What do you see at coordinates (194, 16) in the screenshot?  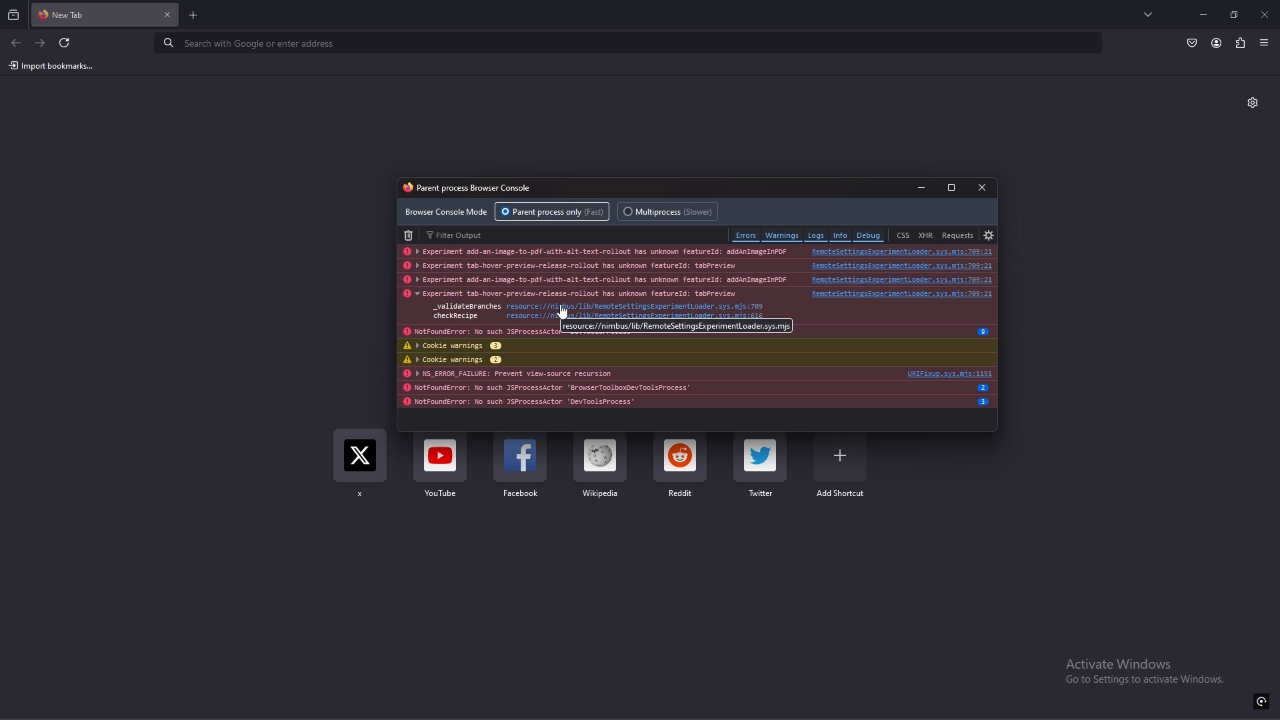 I see `new tab` at bounding box center [194, 16].